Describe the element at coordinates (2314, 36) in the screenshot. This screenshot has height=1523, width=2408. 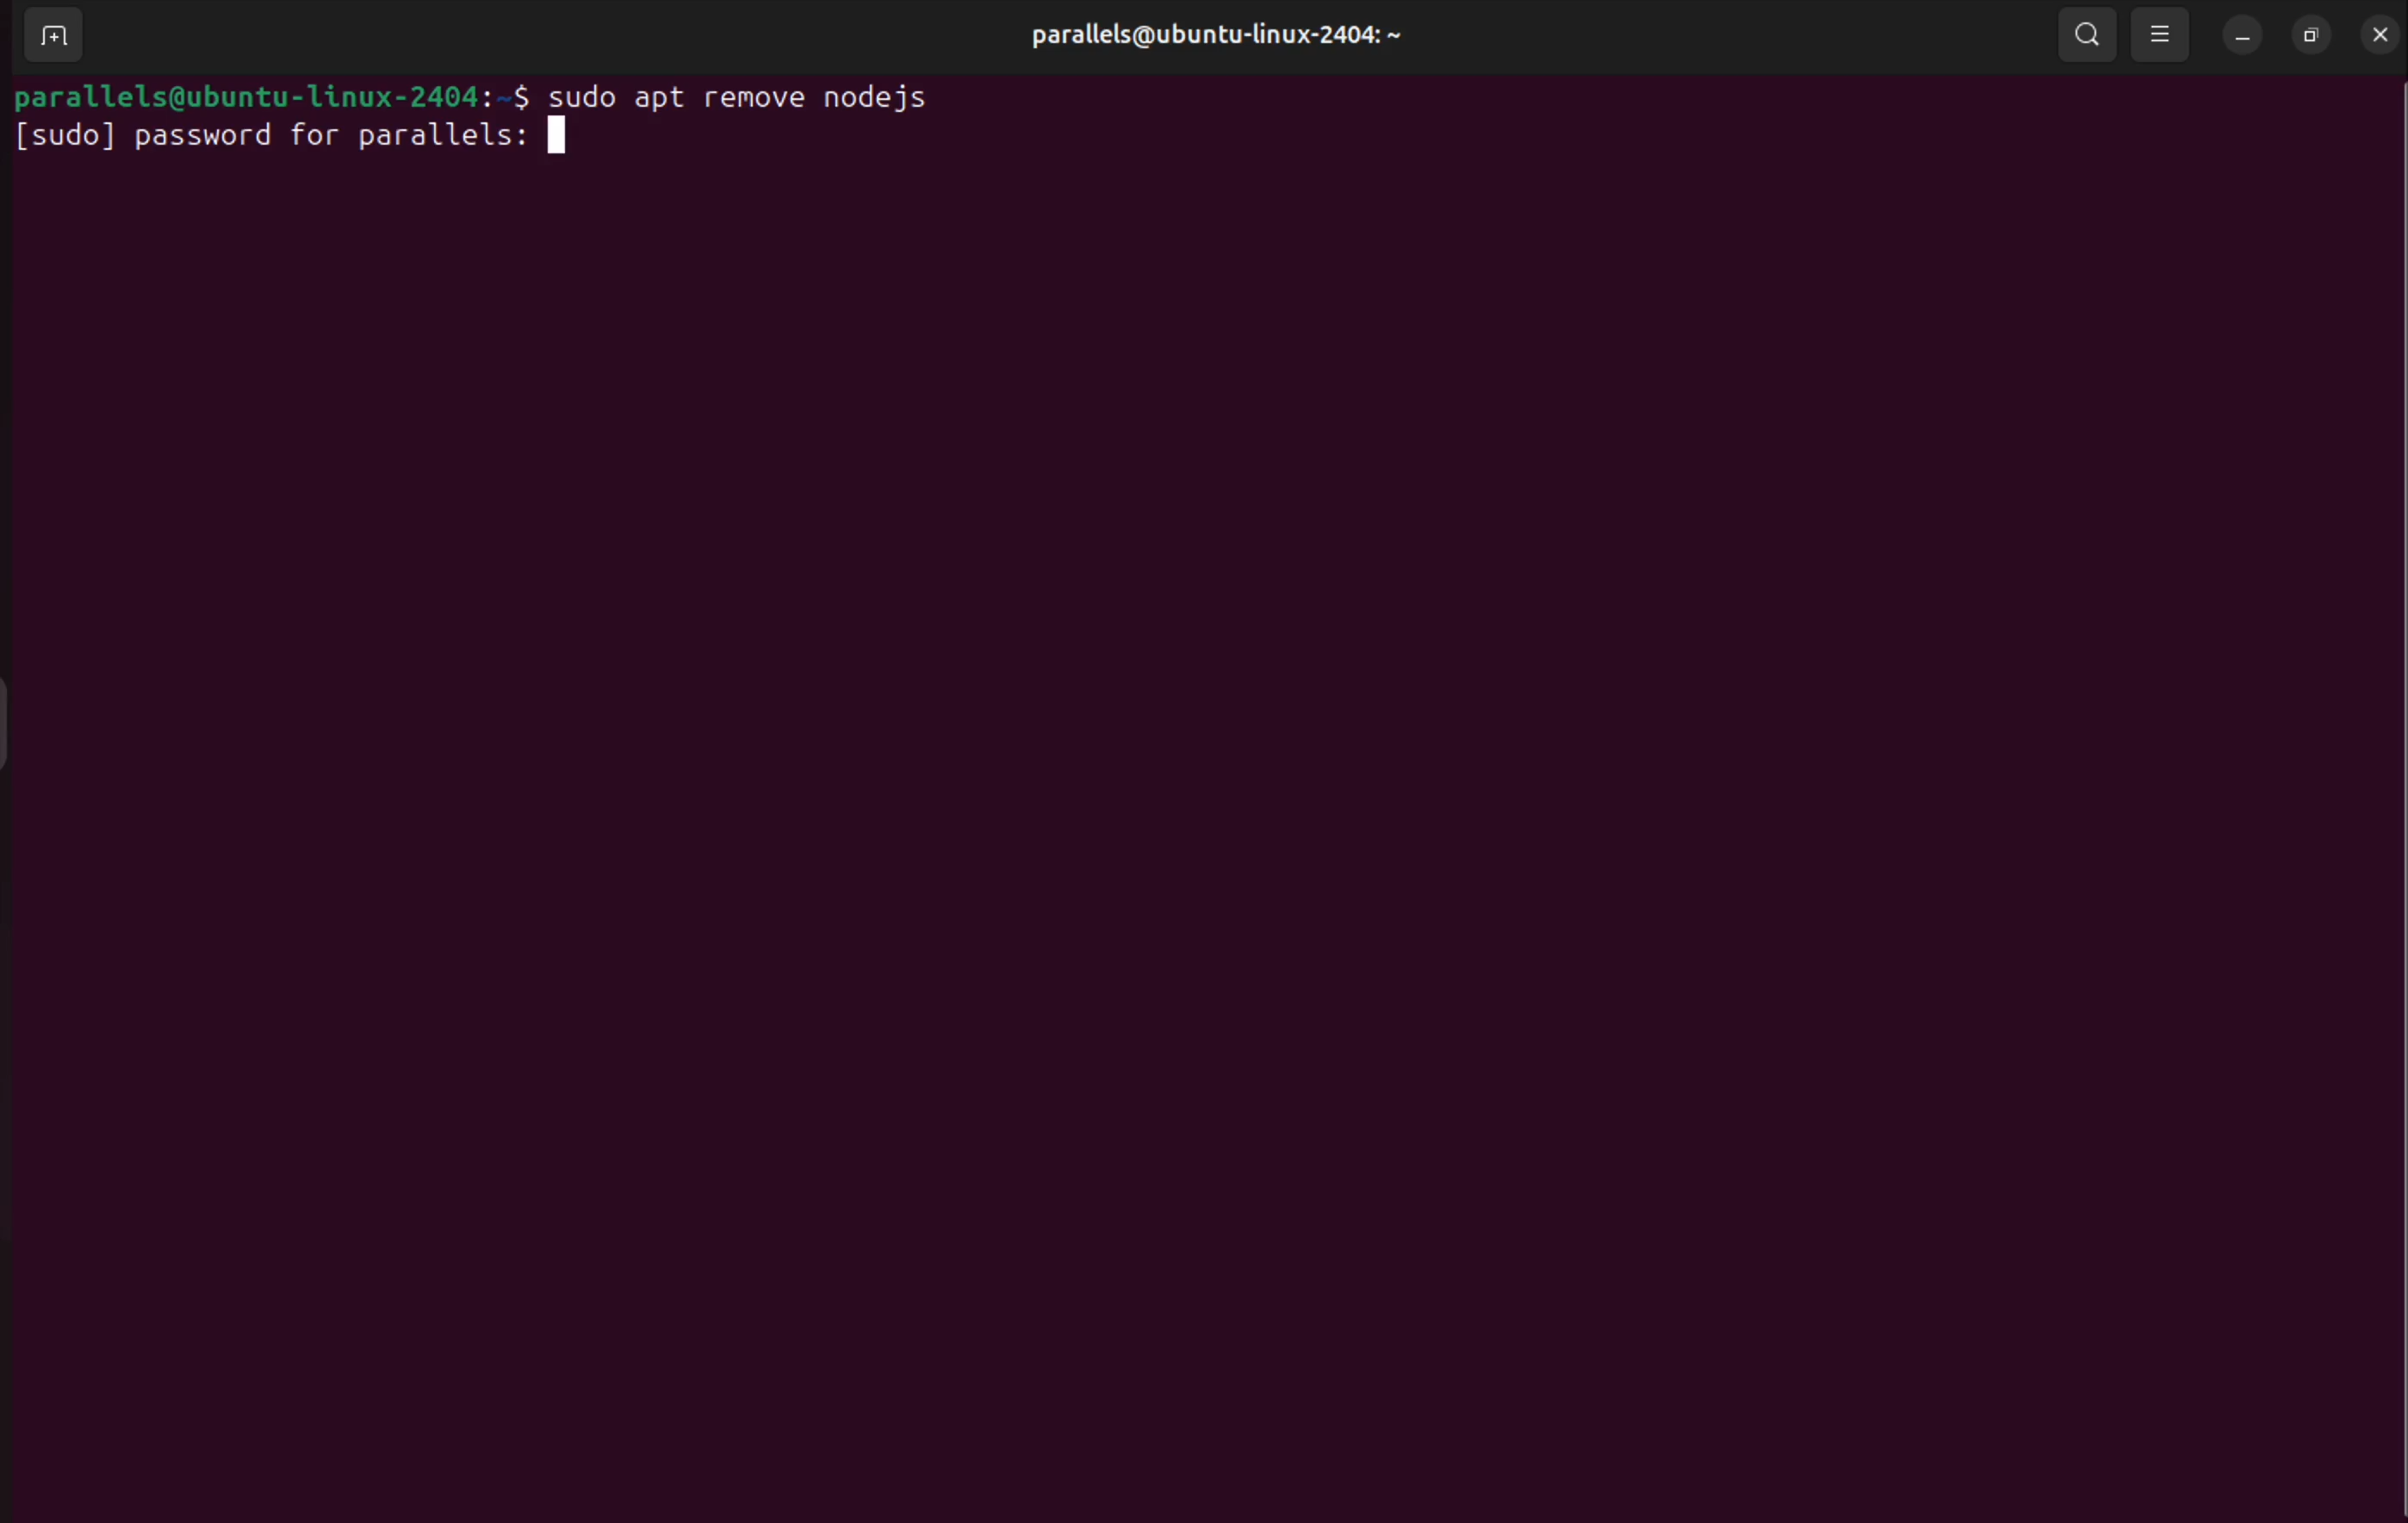
I see `resize` at that location.